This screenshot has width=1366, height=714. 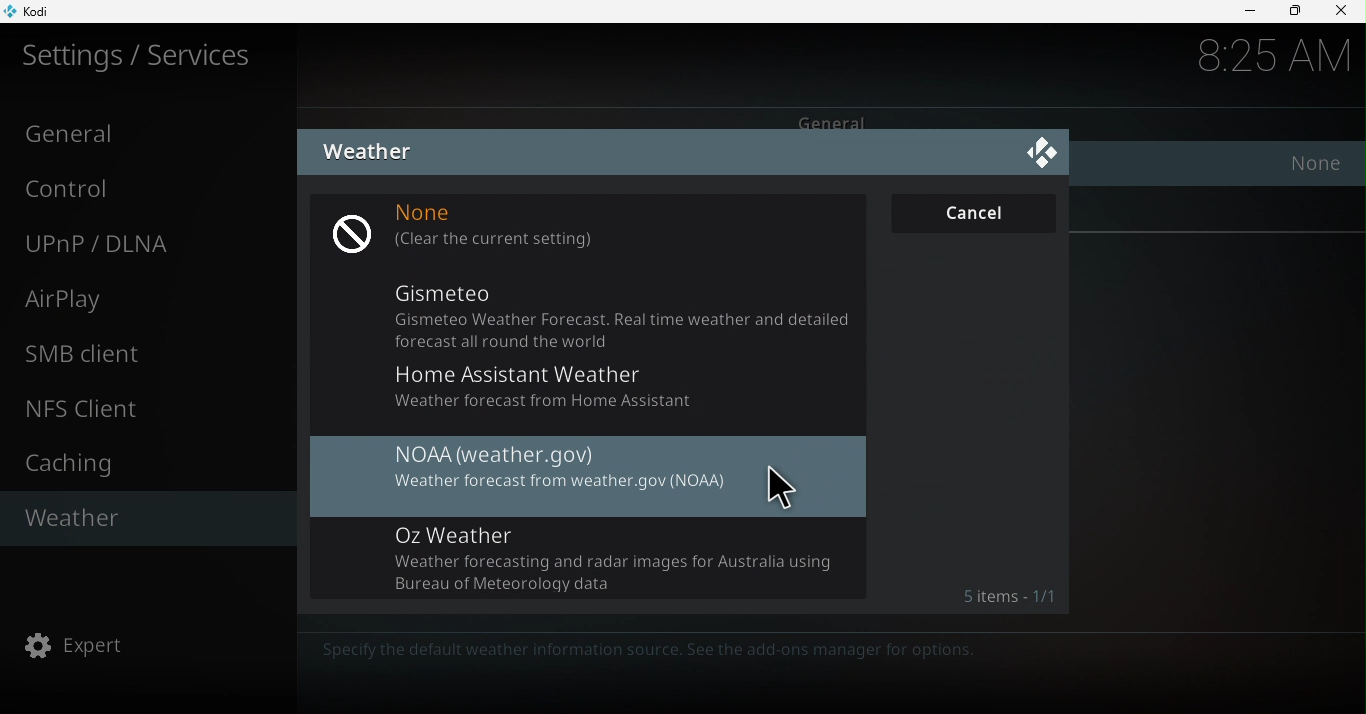 What do you see at coordinates (155, 354) in the screenshot?
I see `SMB client` at bounding box center [155, 354].